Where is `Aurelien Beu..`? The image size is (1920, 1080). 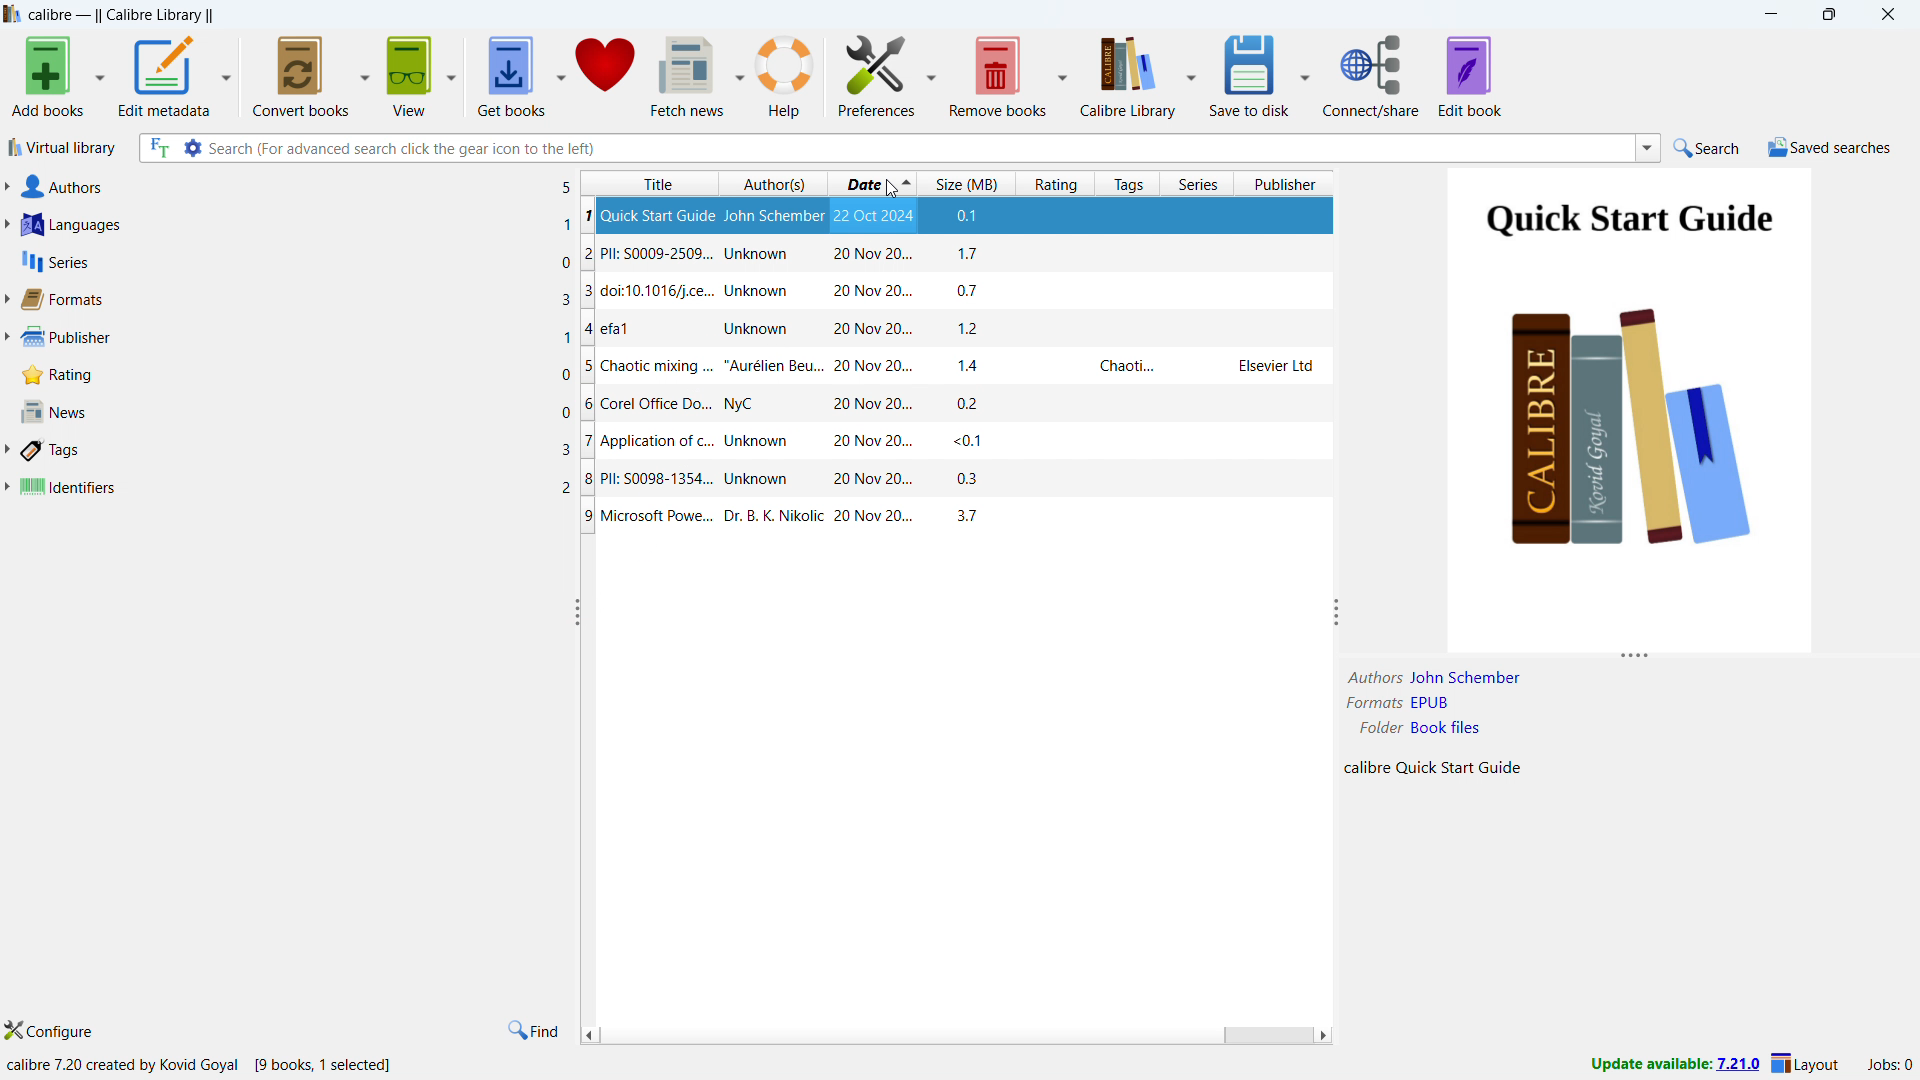 Aurelien Beu.. is located at coordinates (775, 443).